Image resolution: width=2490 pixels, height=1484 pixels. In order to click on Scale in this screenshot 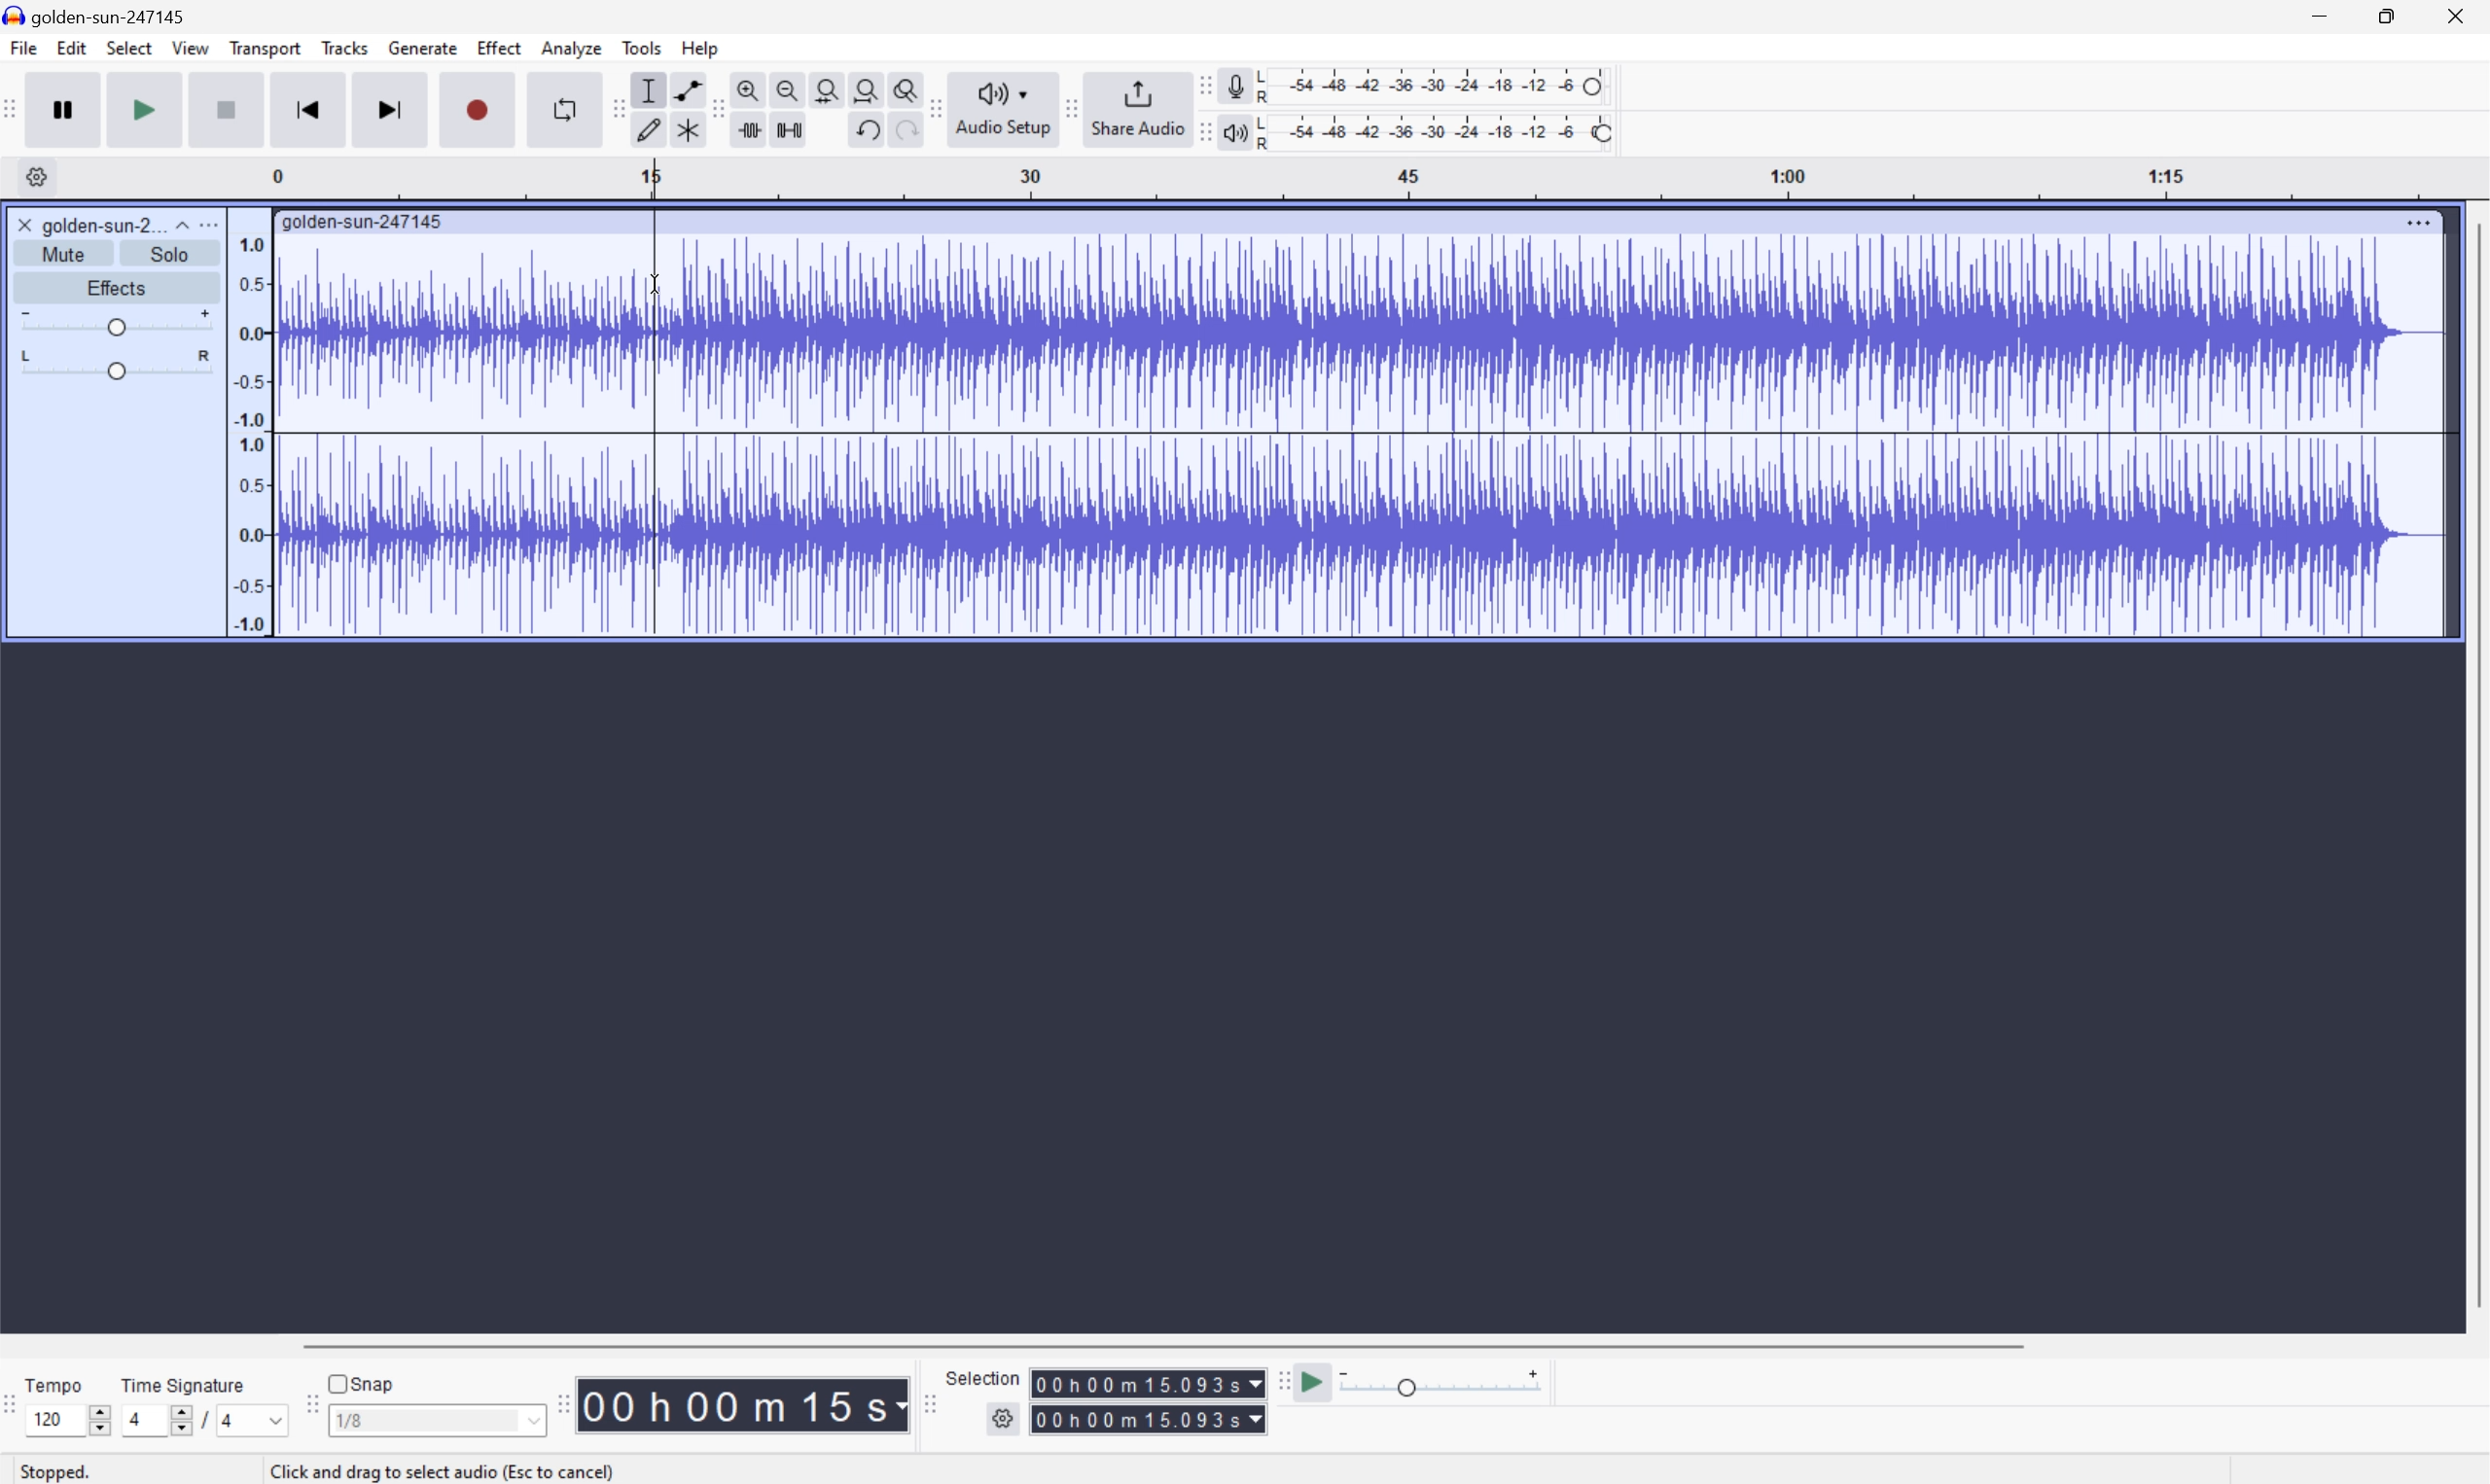, I will do `click(1381, 179)`.